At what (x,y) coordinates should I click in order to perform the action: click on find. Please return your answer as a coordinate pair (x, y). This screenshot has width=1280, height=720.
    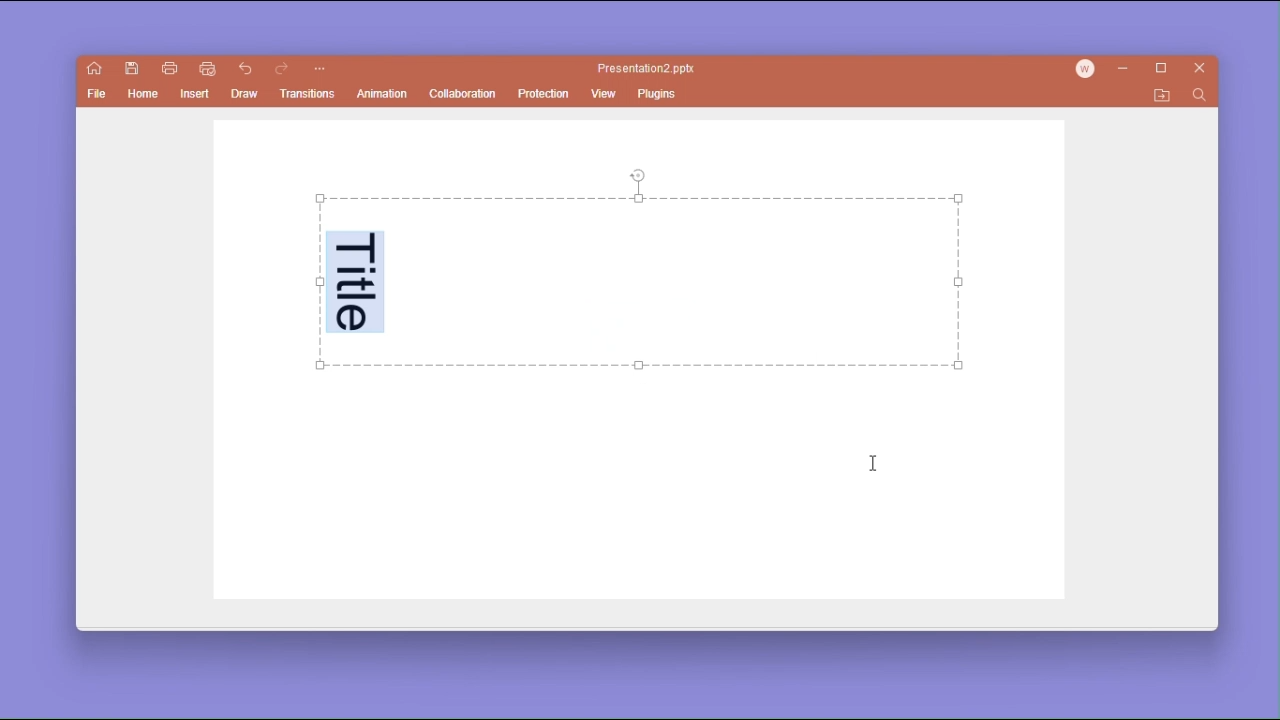
    Looking at the image, I should click on (1198, 96).